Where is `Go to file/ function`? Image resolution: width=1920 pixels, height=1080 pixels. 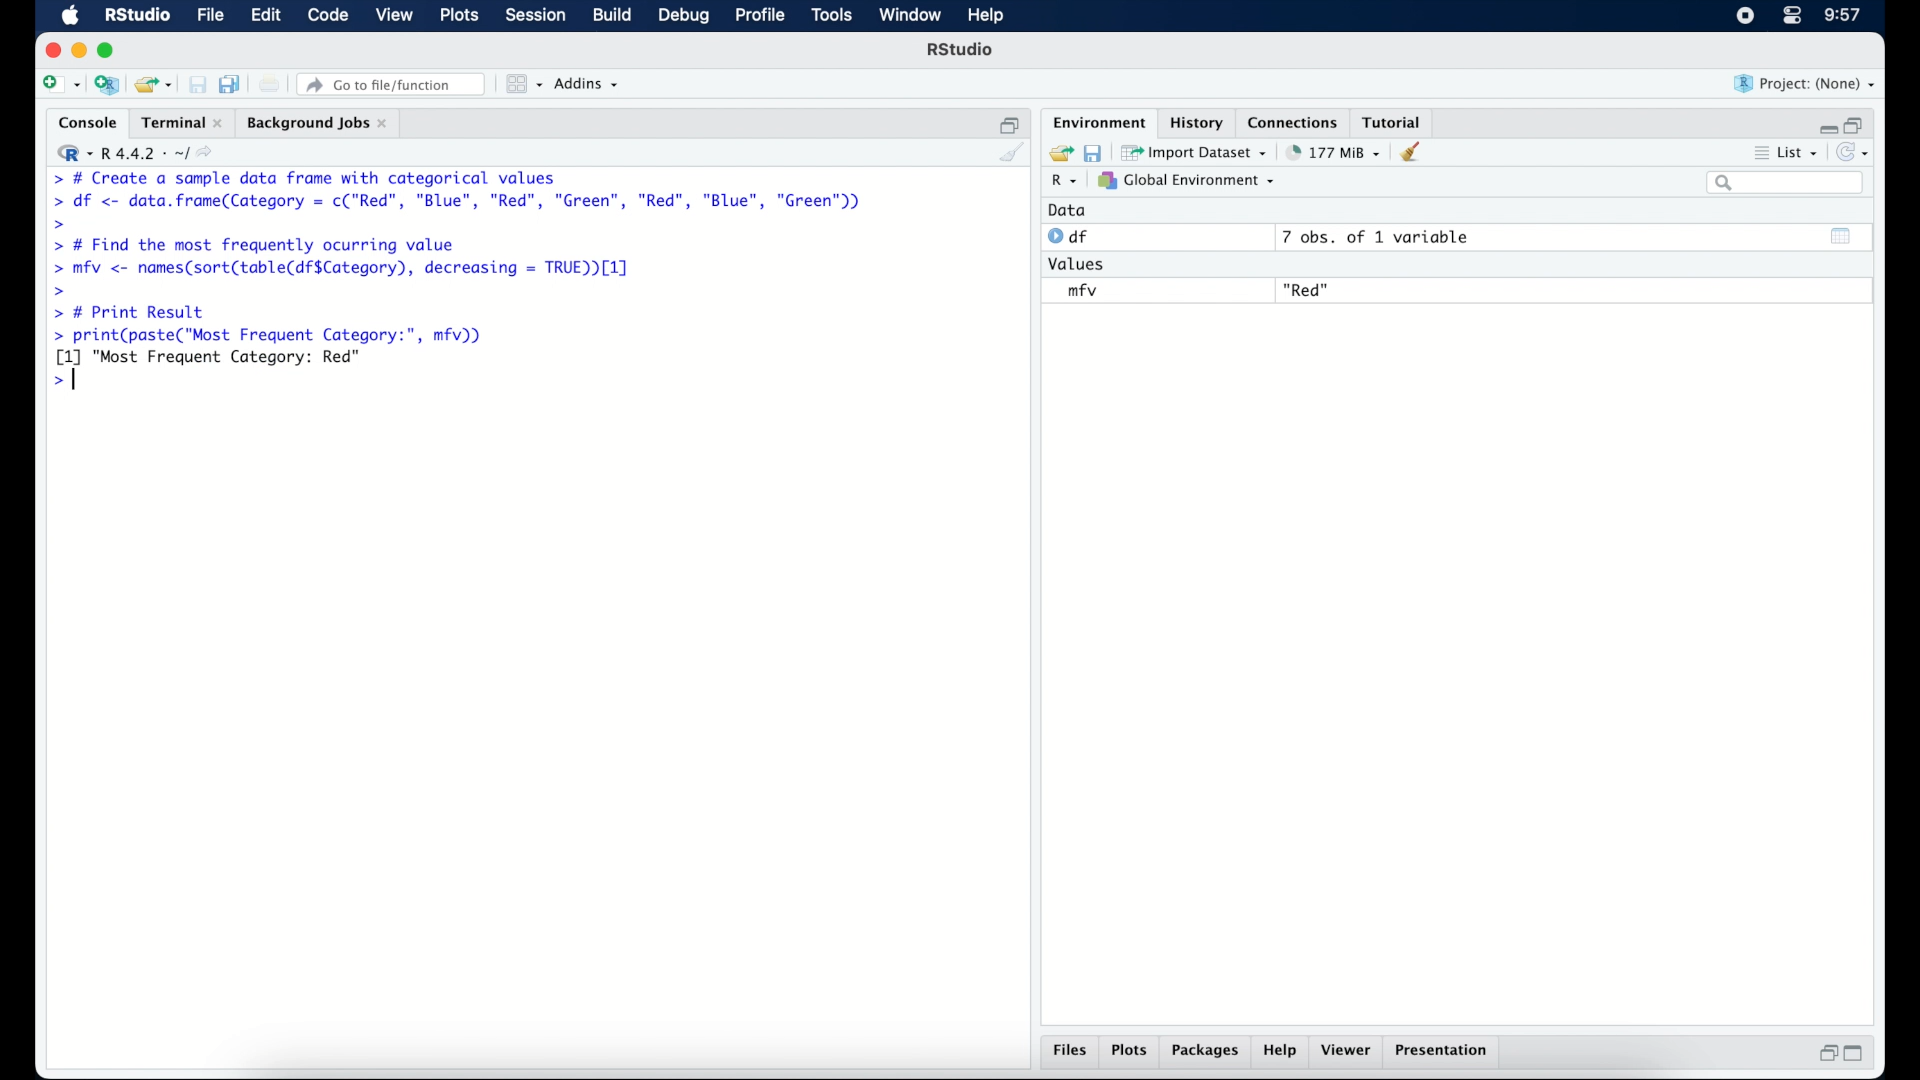 Go to file/ function is located at coordinates (395, 83).